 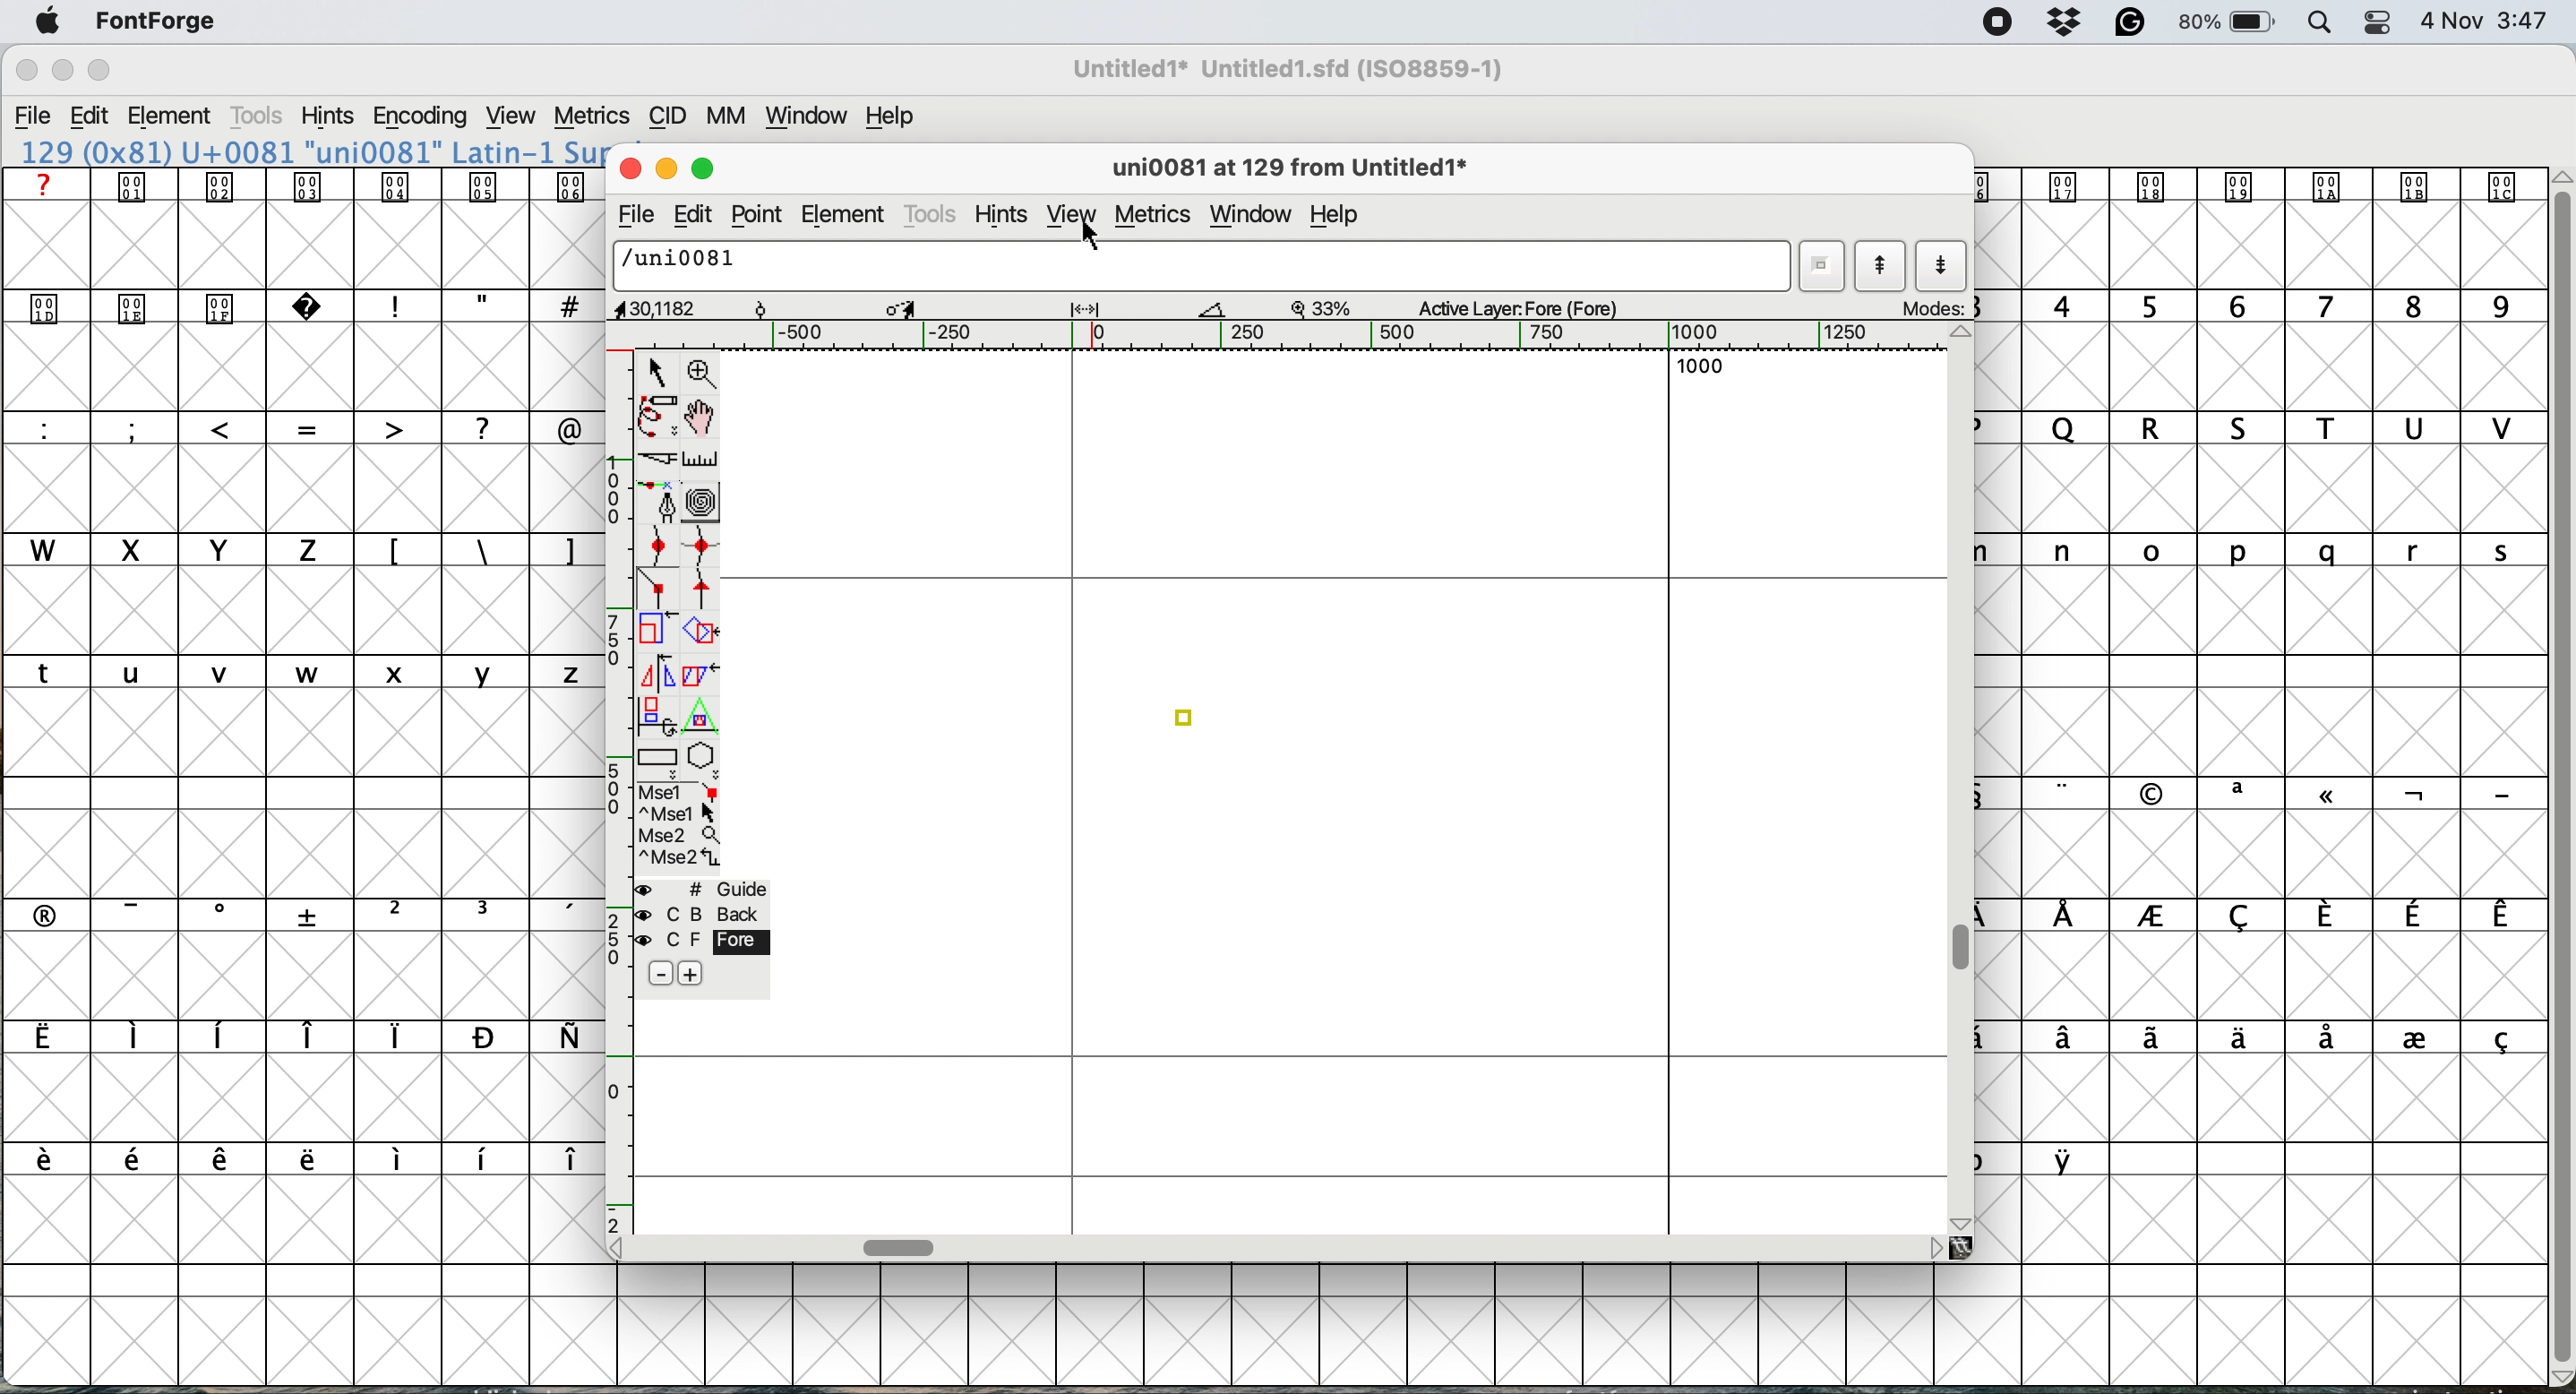 I want to click on rectangles and ellipses, so click(x=658, y=757).